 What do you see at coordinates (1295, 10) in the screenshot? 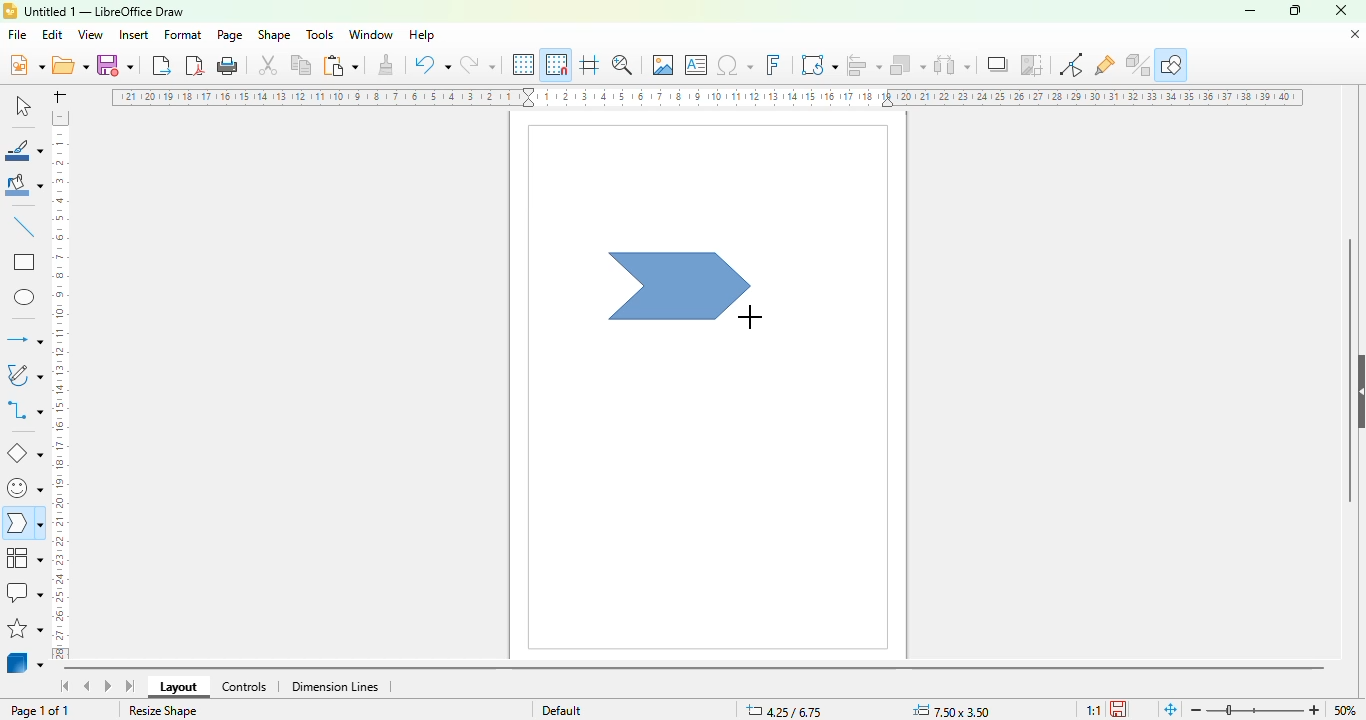
I see `maximize` at bounding box center [1295, 10].